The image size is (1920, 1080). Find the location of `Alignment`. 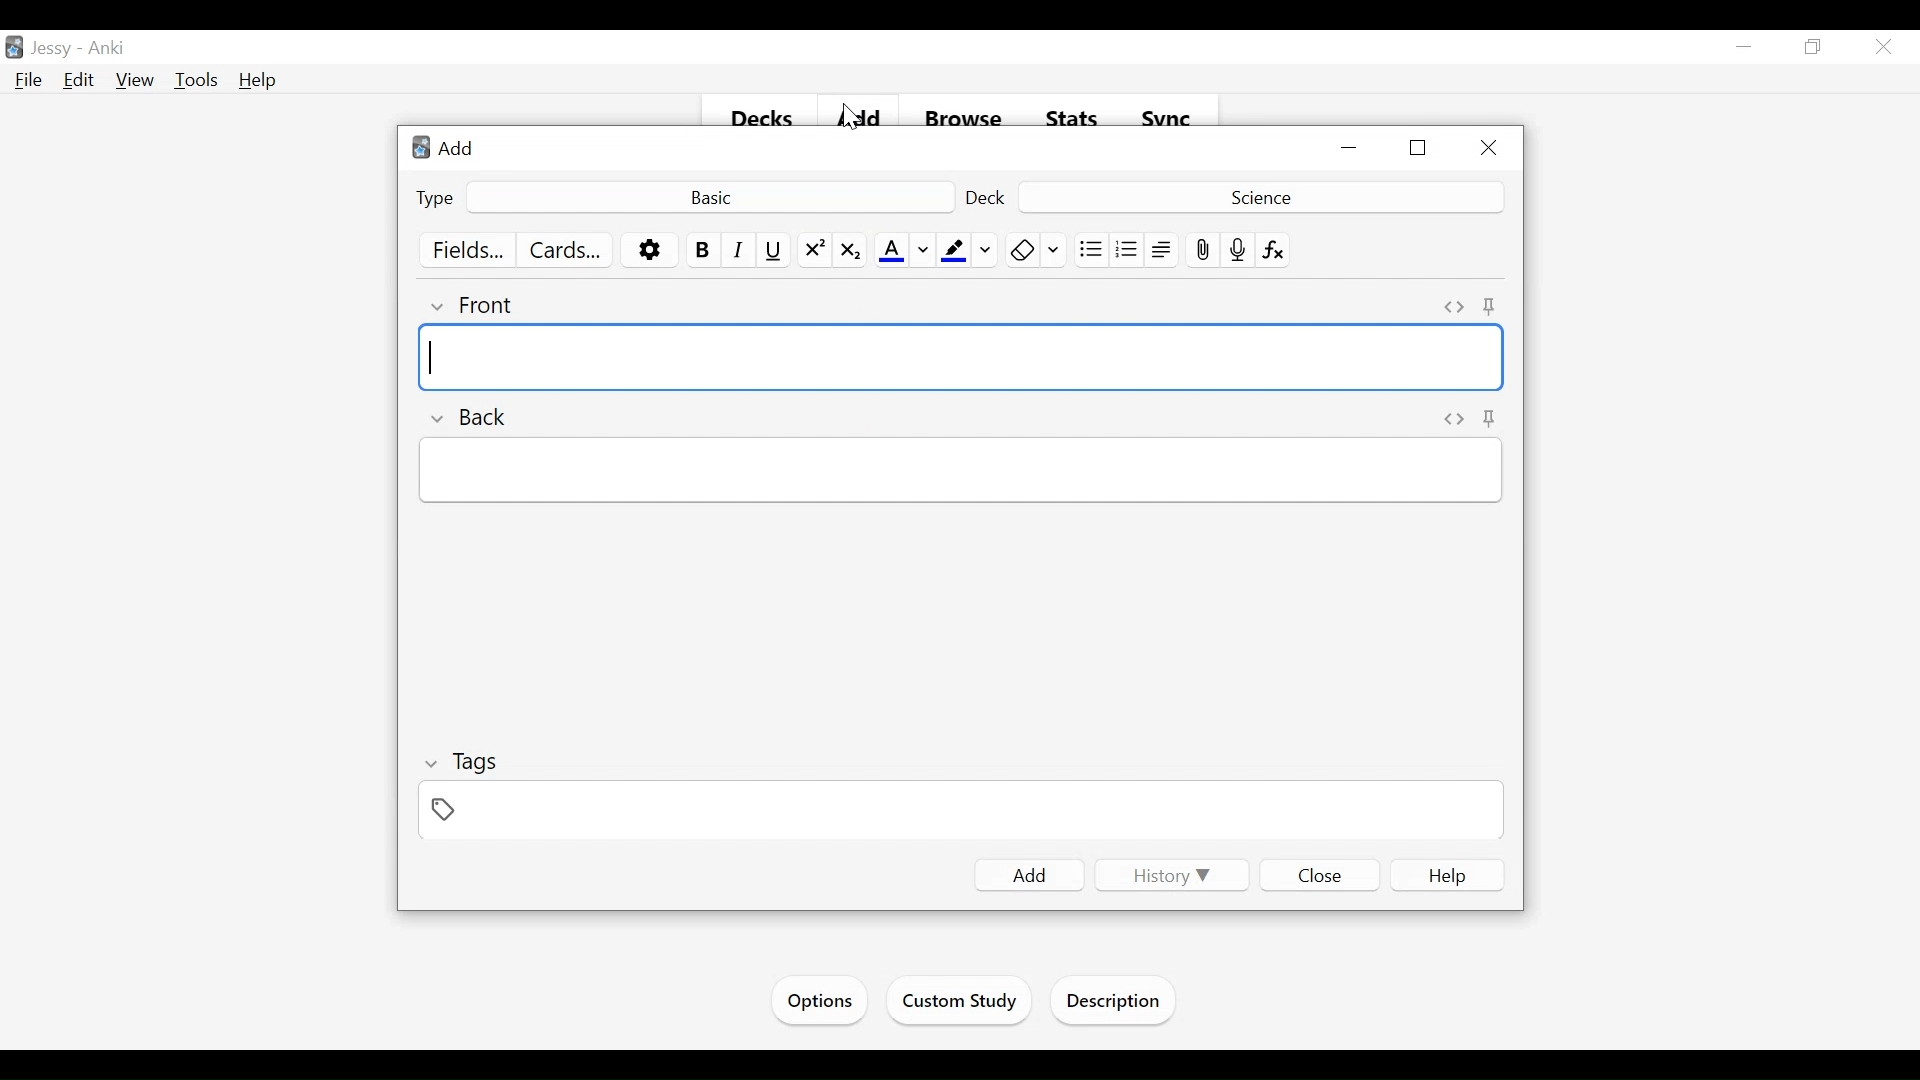

Alignment is located at coordinates (1162, 250).